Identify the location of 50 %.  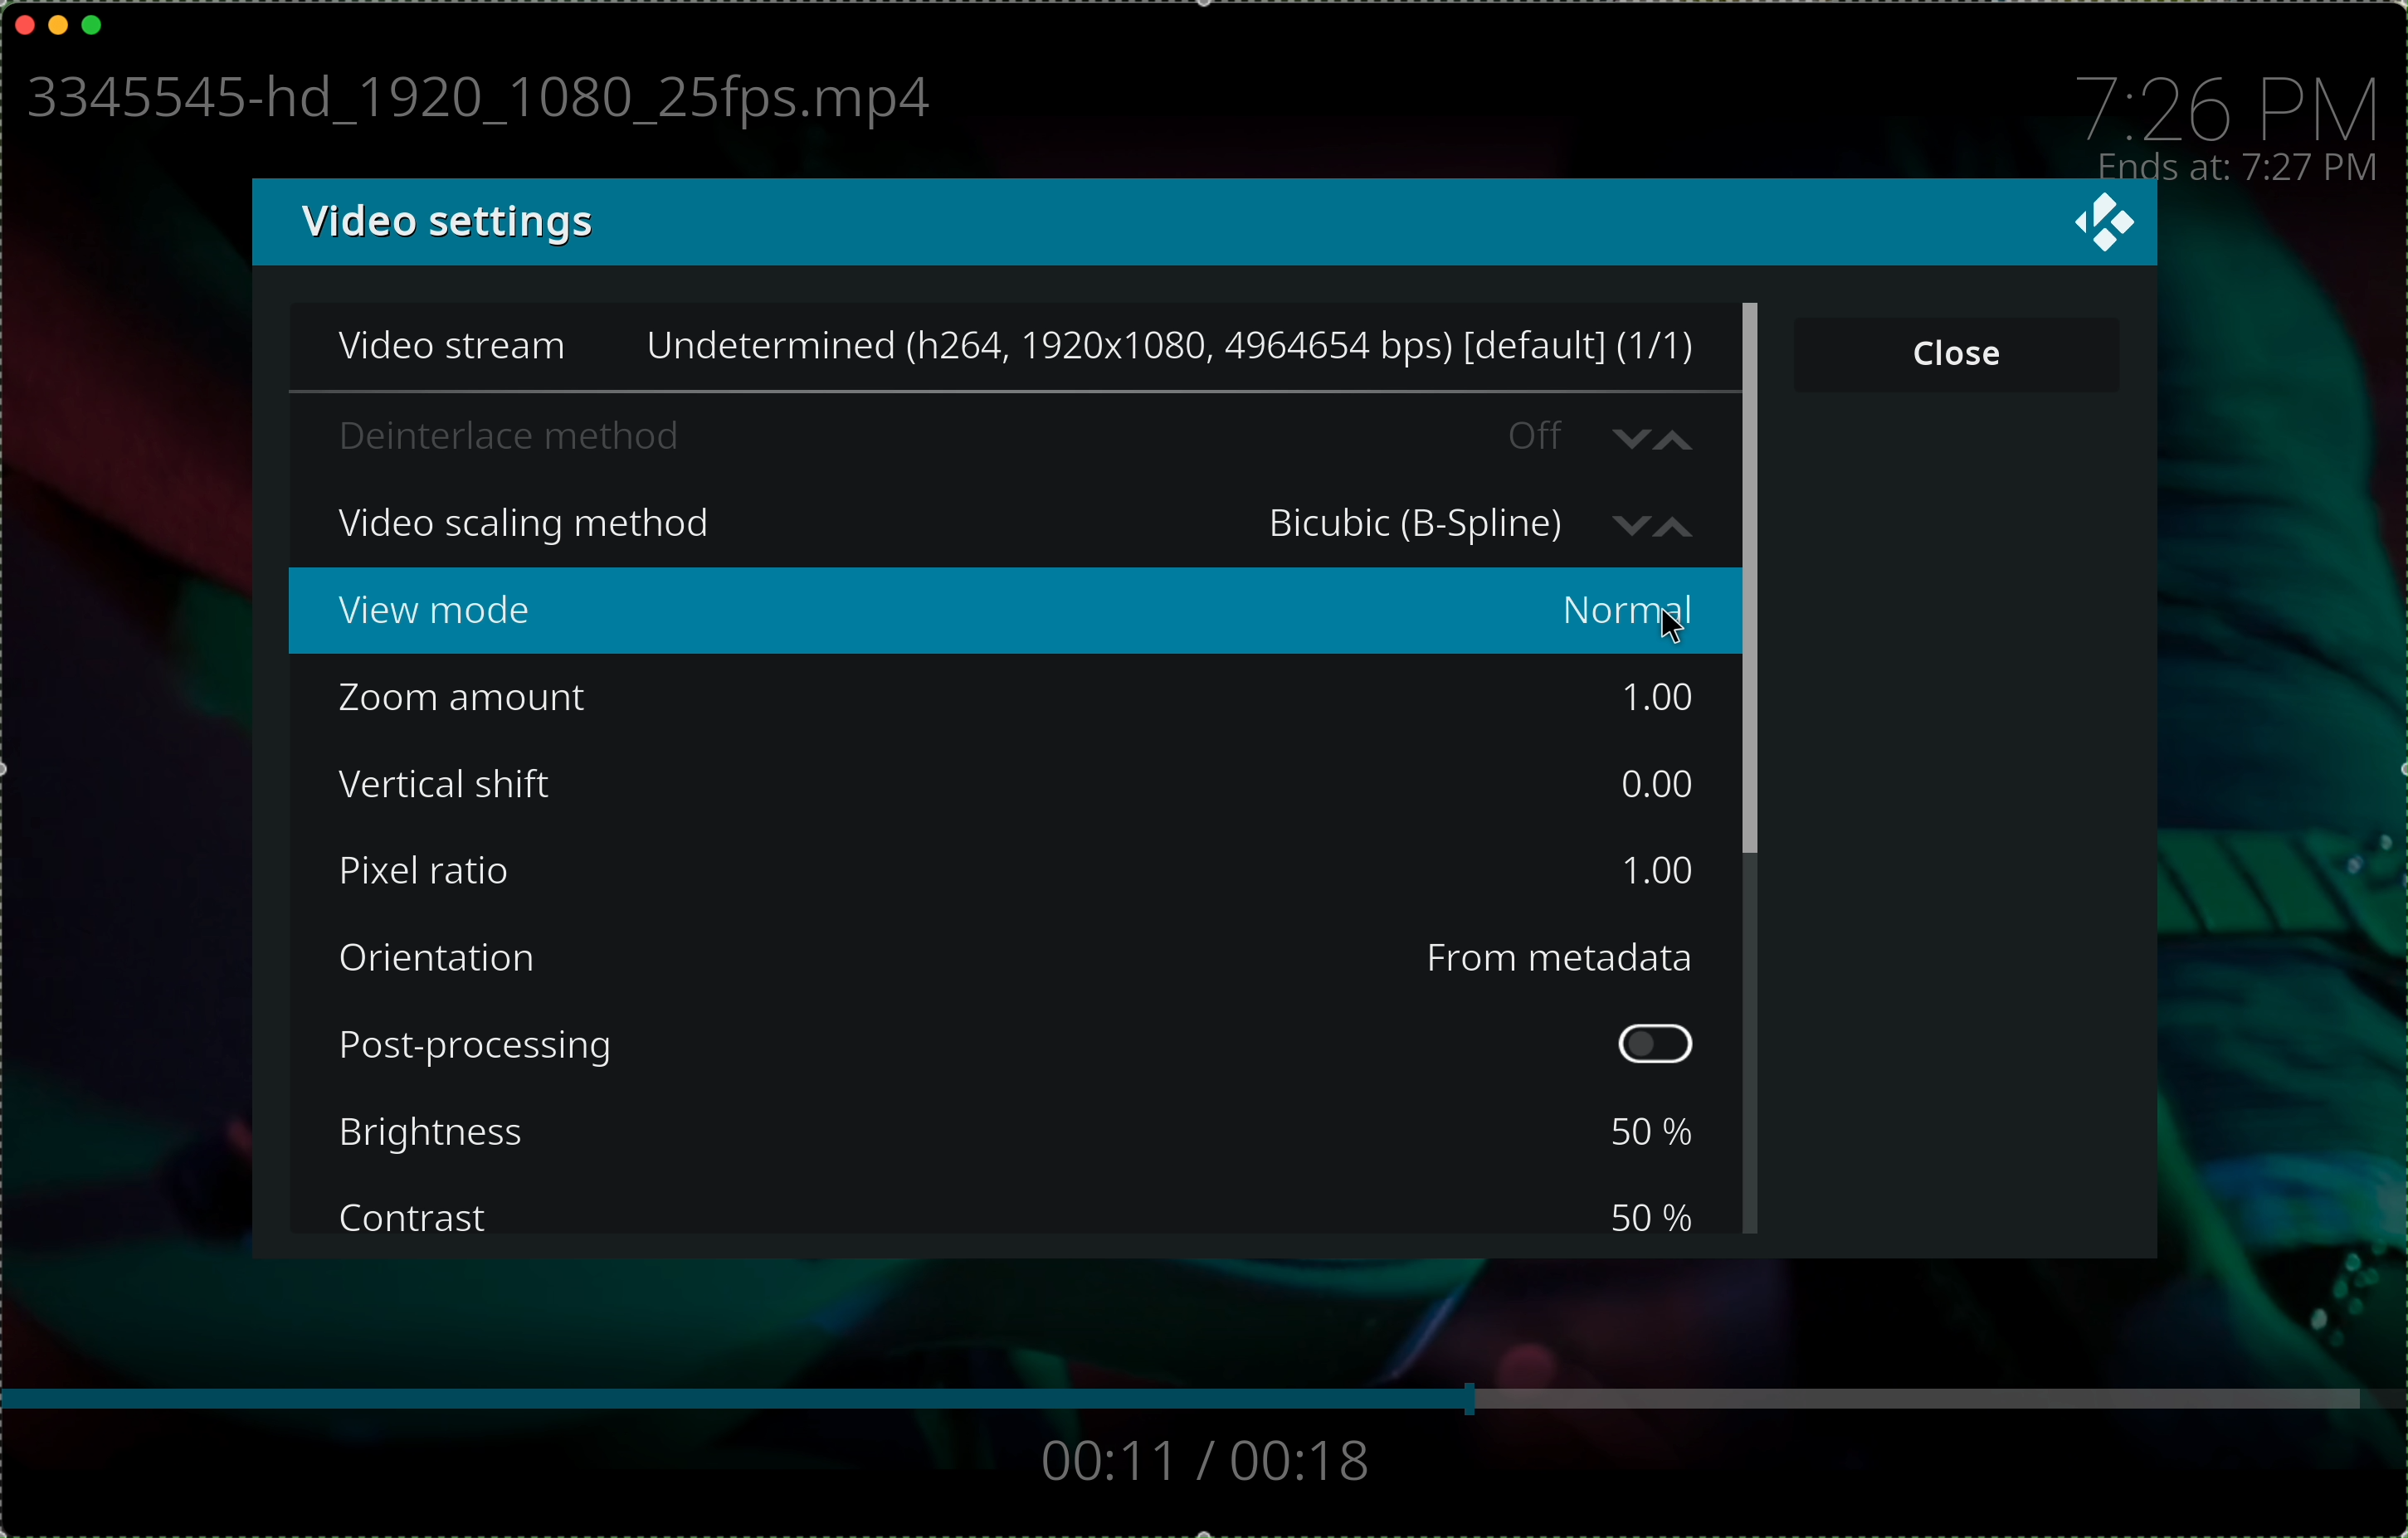
(1651, 1215).